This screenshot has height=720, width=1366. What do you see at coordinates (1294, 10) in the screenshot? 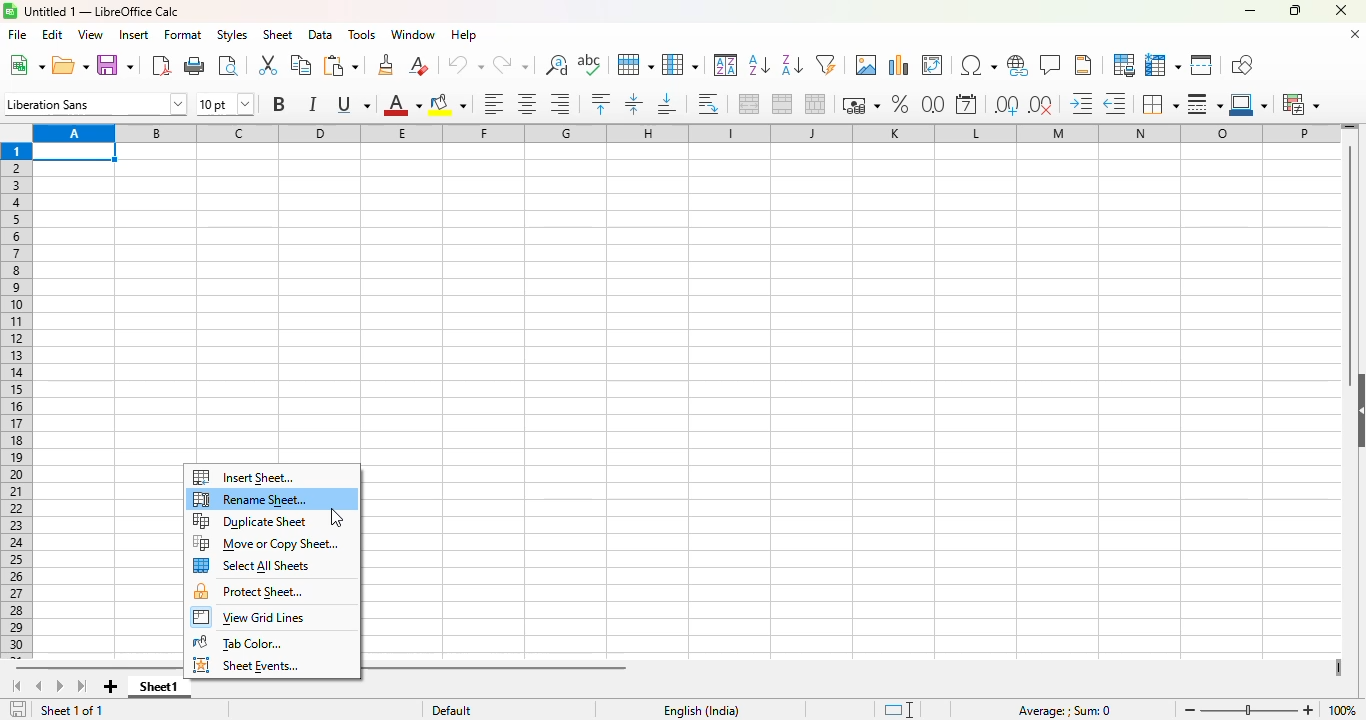
I see `maximize` at bounding box center [1294, 10].